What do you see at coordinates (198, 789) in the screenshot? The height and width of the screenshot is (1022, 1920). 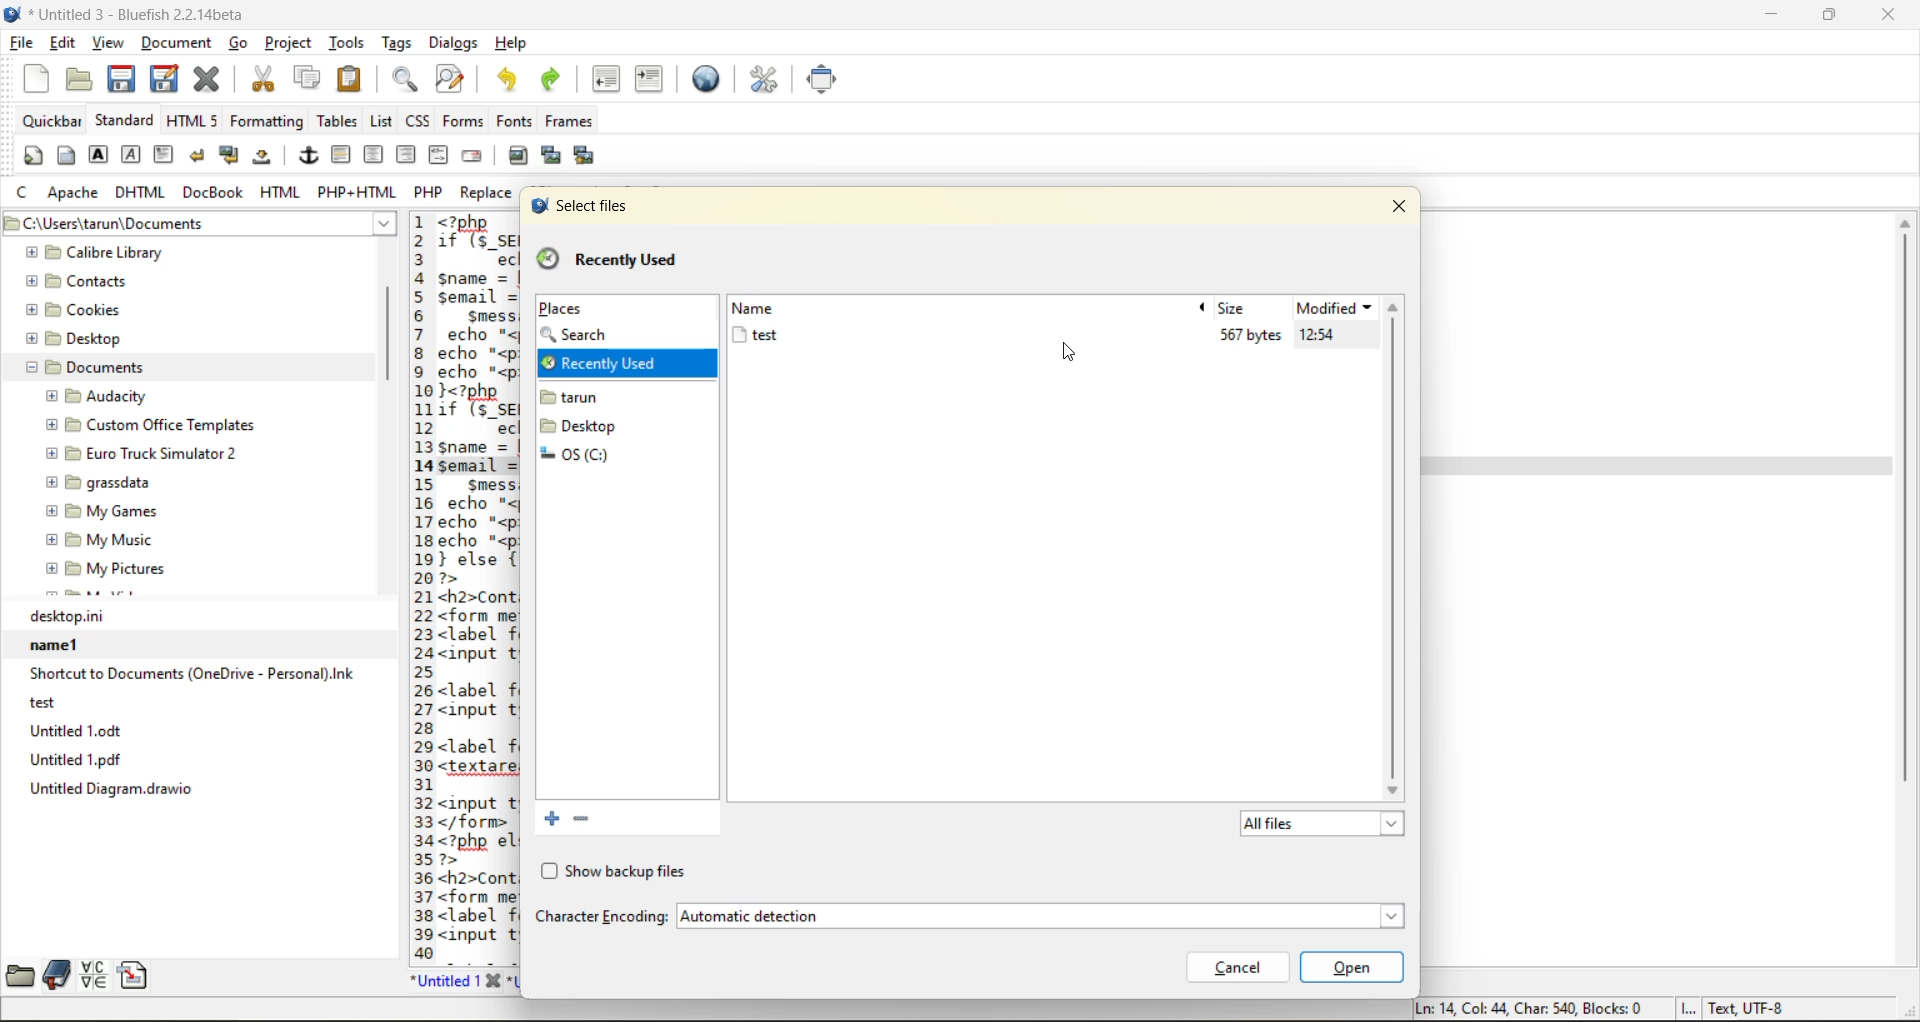 I see `untitle diagram.drawio` at bounding box center [198, 789].